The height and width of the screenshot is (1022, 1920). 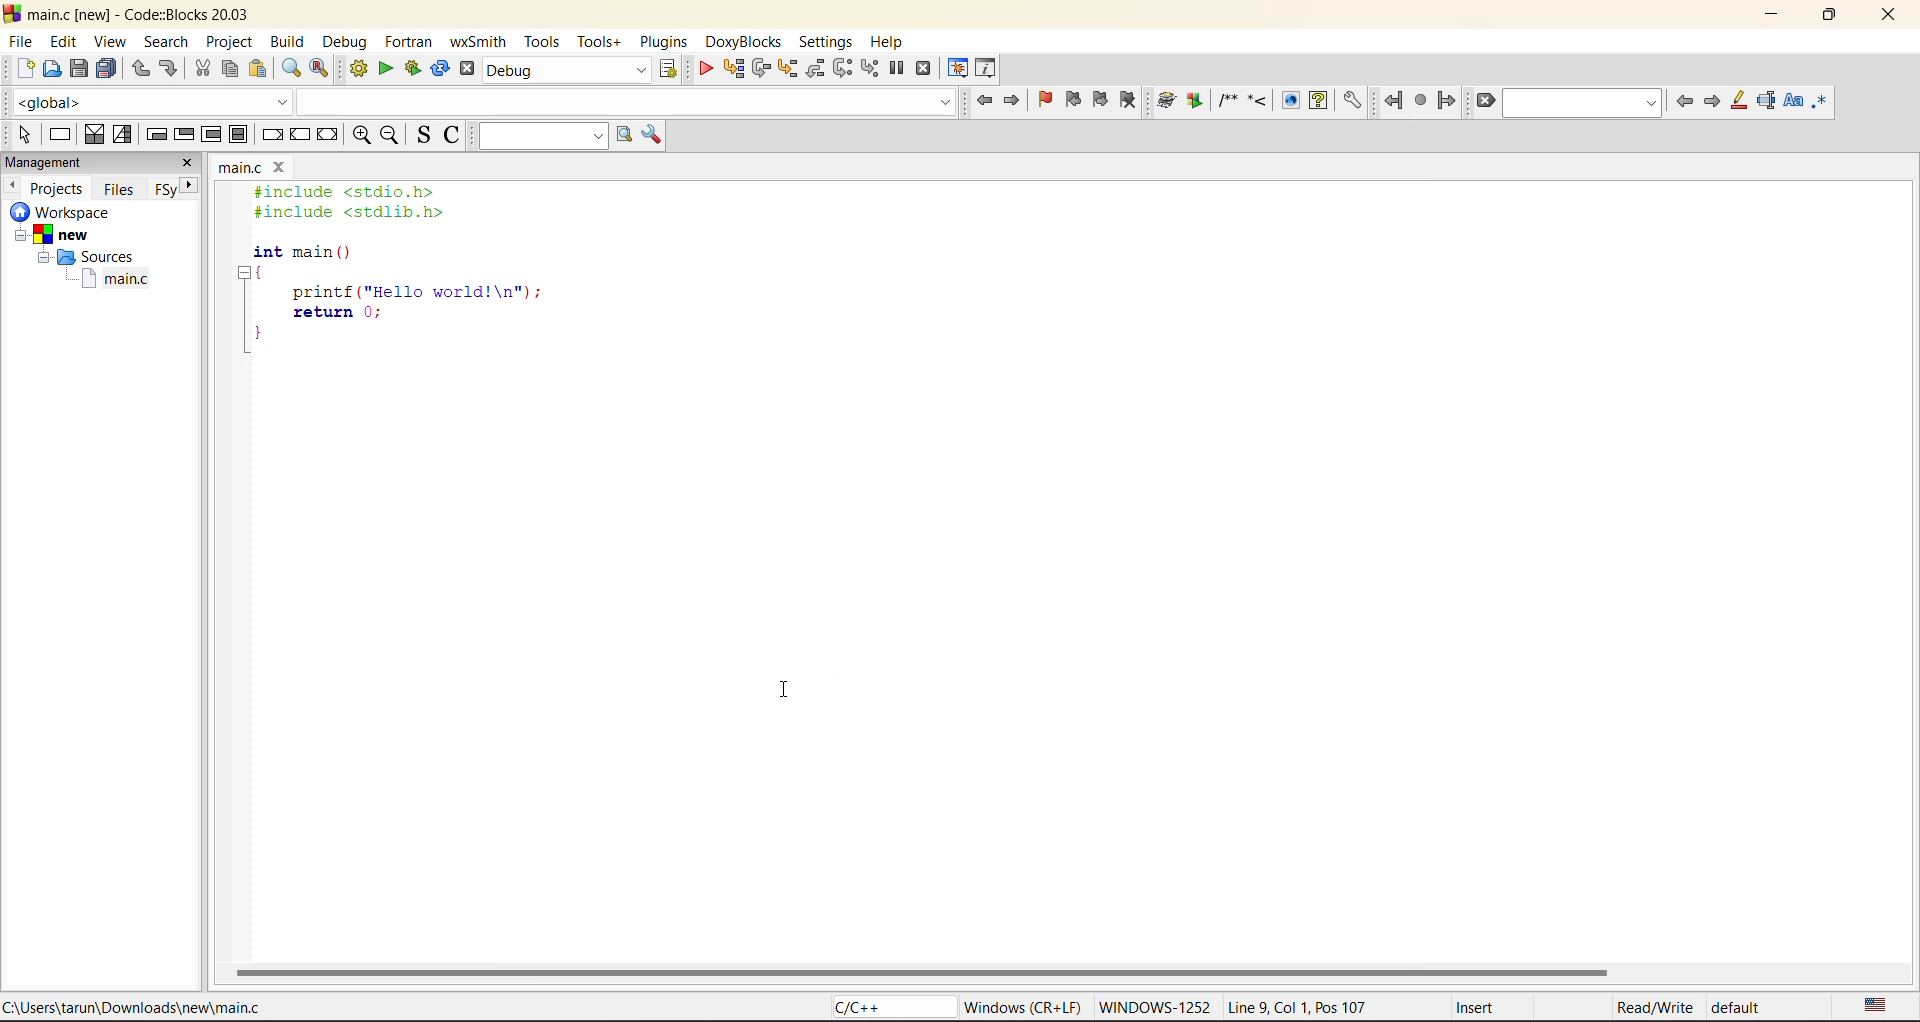 I want to click on Insert, so click(x=1505, y=1006).